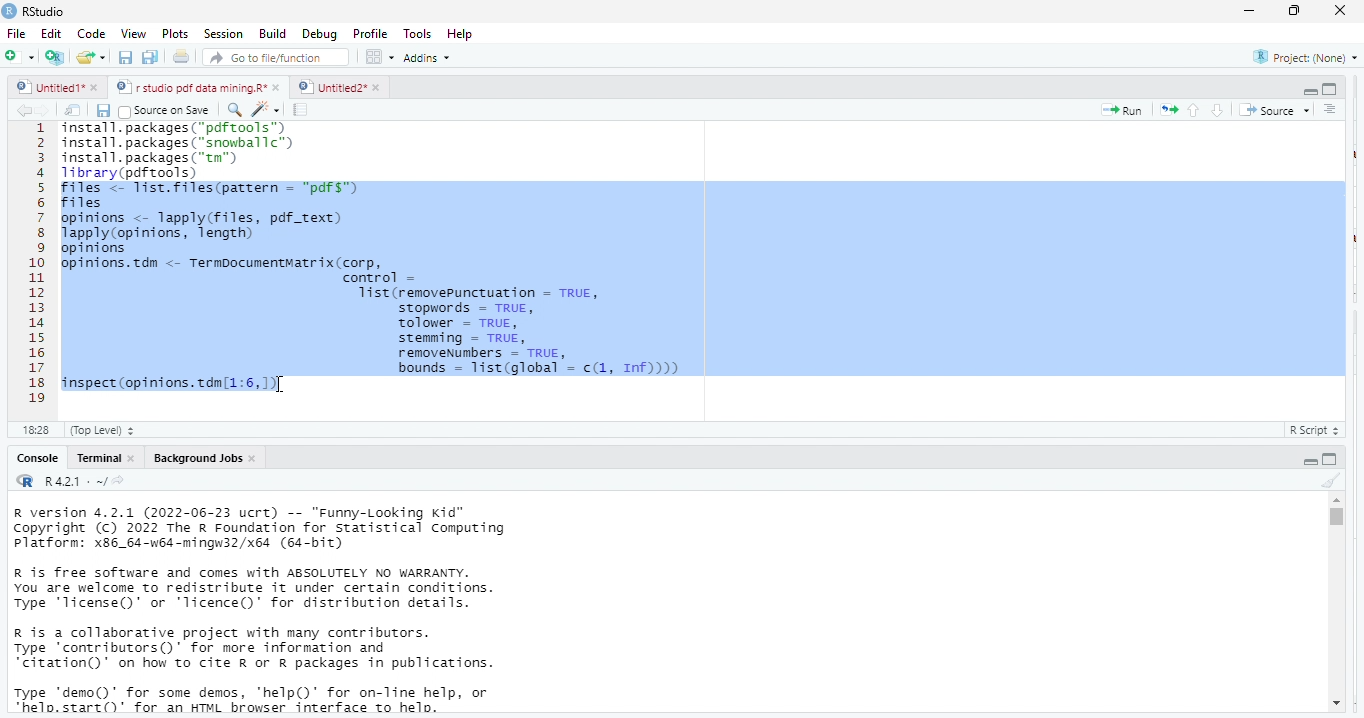  What do you see at coordinates (35, 428) in the screenshot?
I see `3.23` at bounding box center [35, 428].